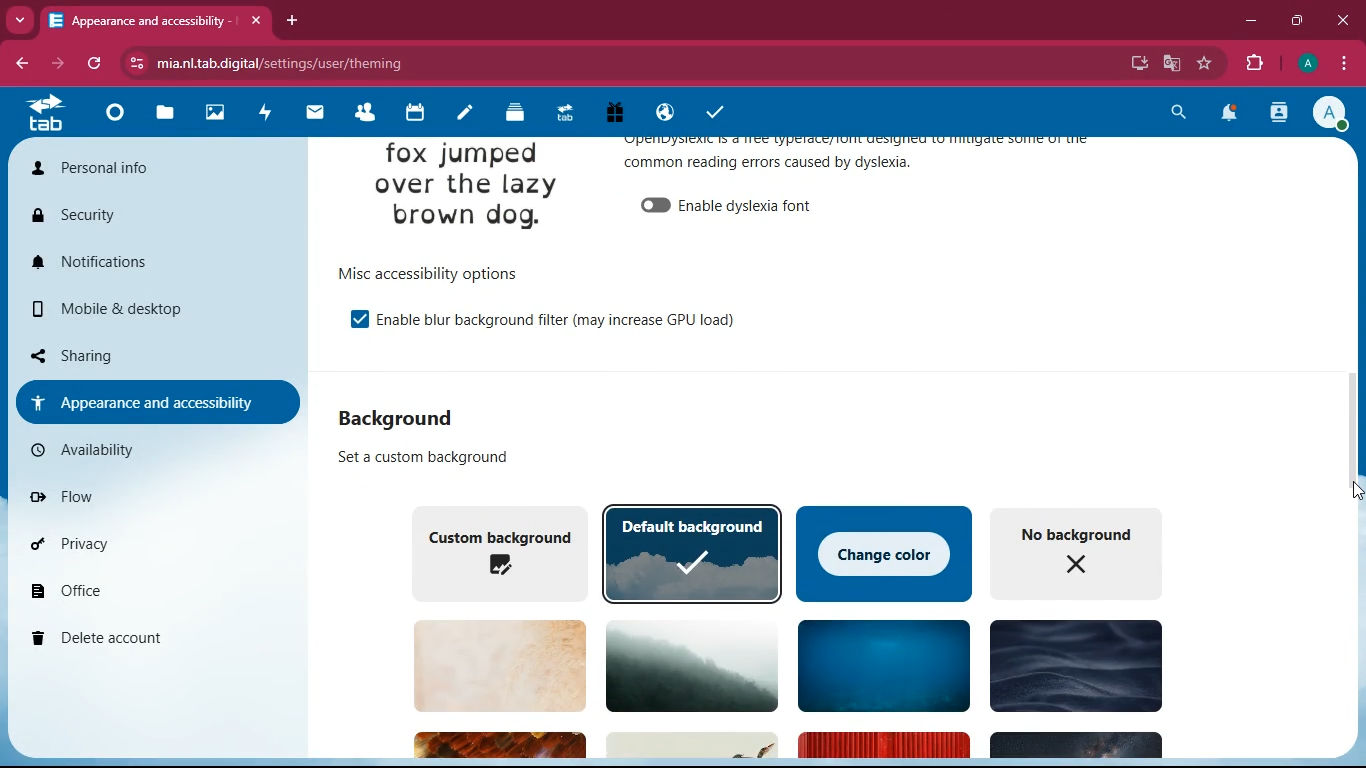  What do you see at coordinates (616, 114) in the screenshot?
I see `gift` at bounding box center [616, 114].